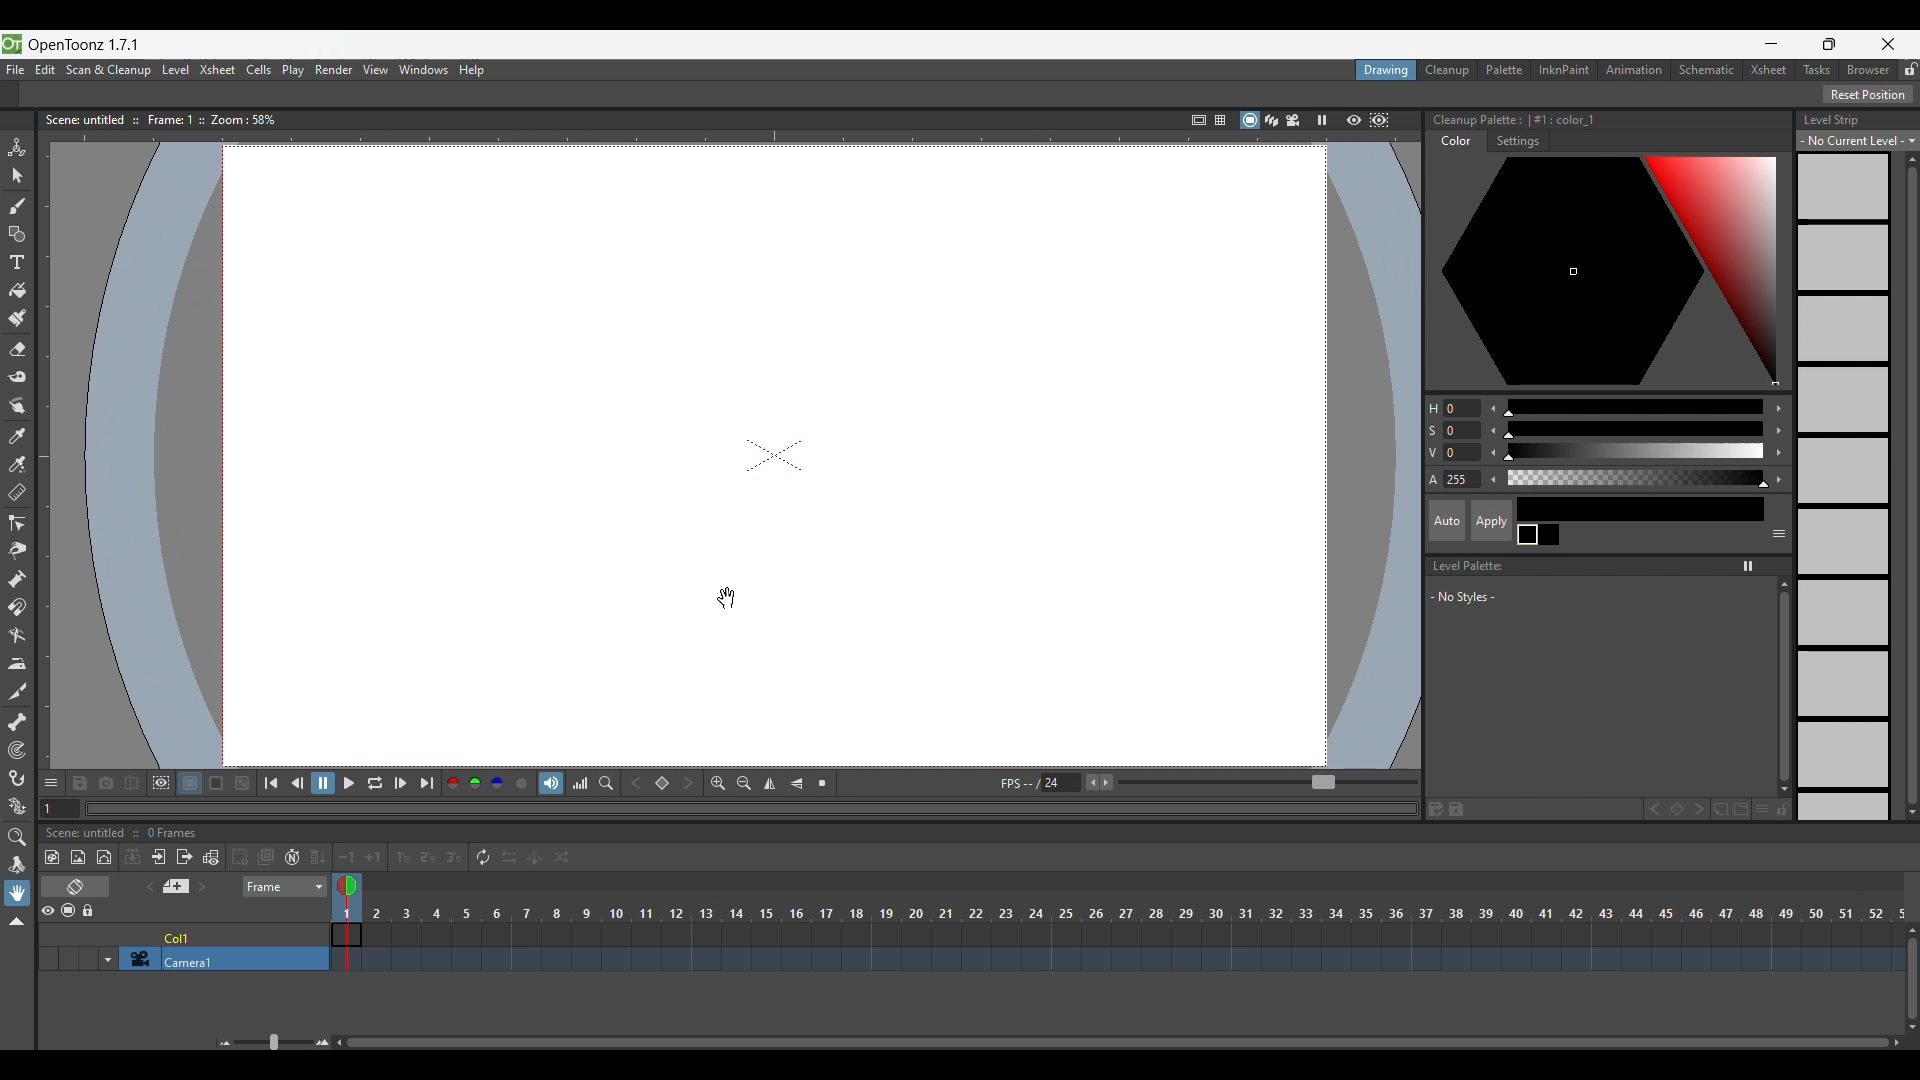 This screenshot has width=1920, height=1080. Describe the element at coordinates (17, 837) in the screenshot. I see `Zoom tool` at that location.